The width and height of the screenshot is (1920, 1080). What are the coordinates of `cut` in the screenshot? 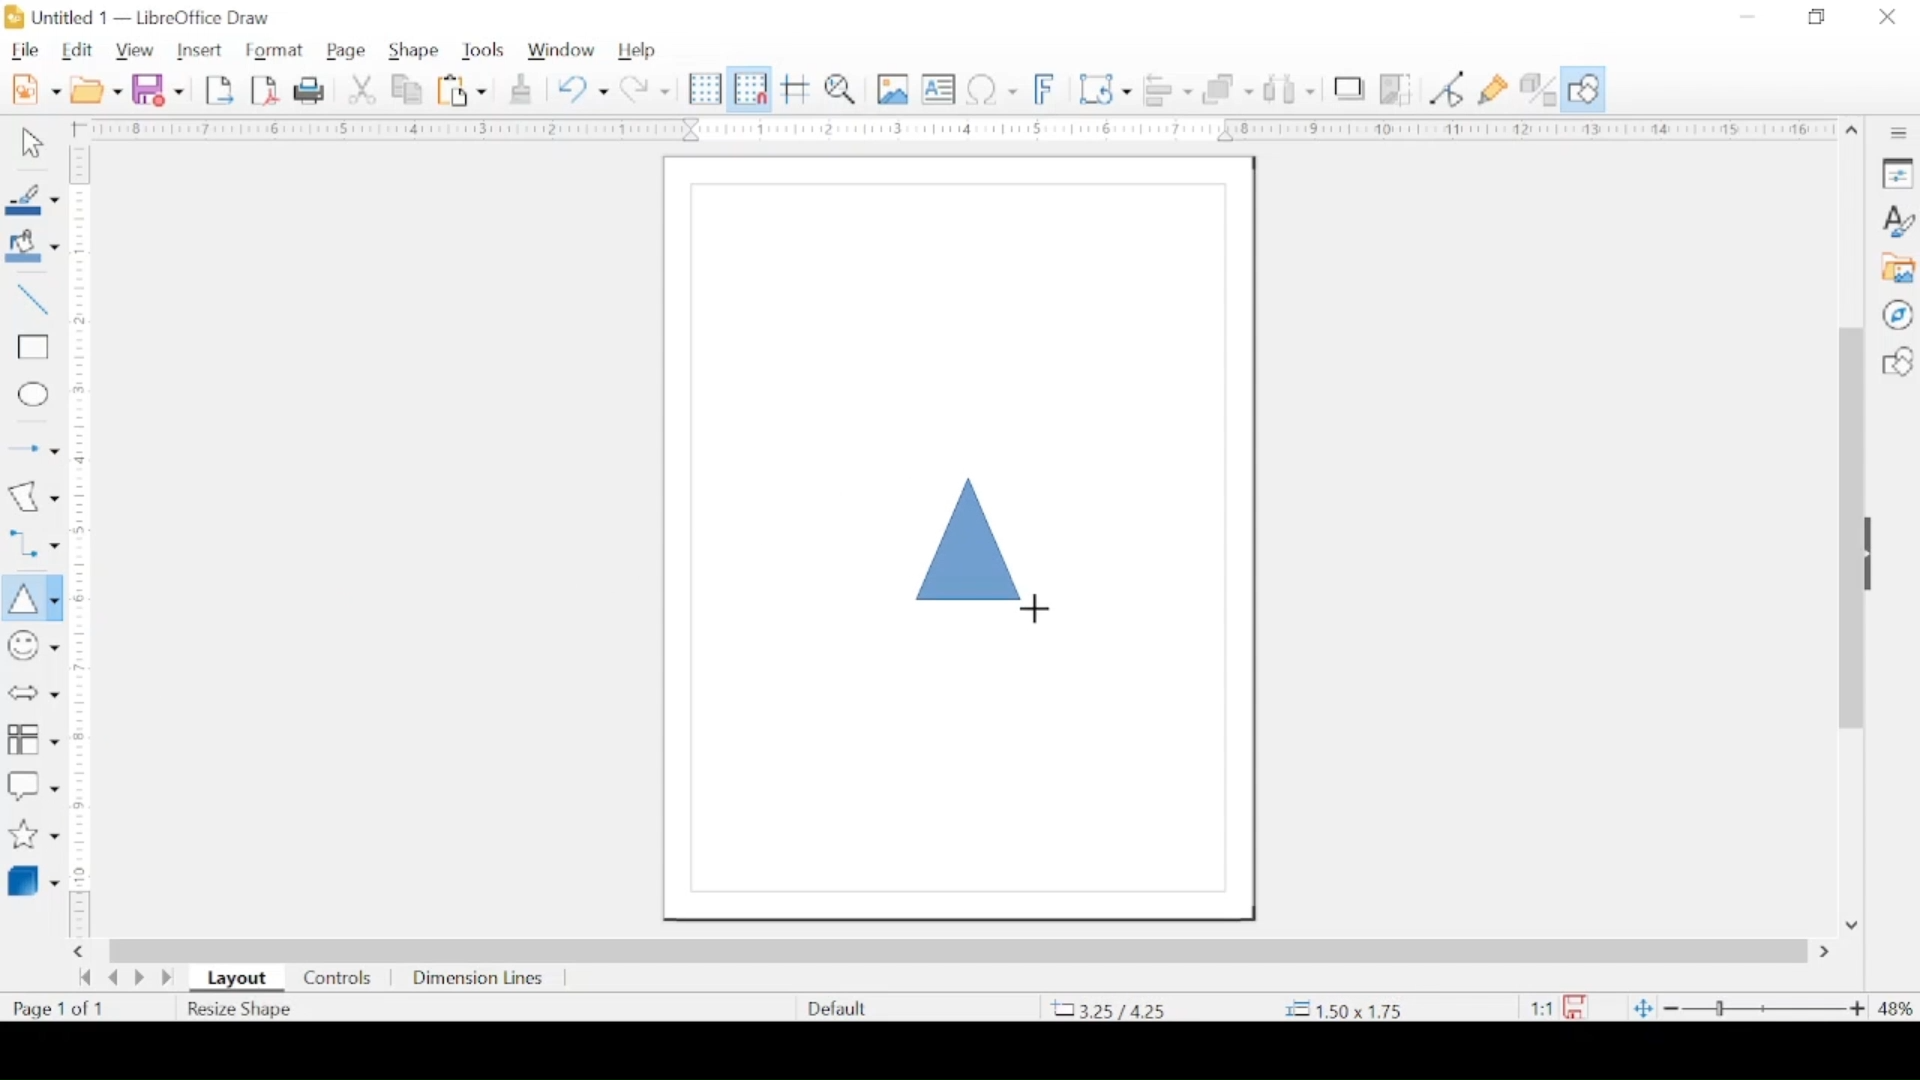 It's located at (362, 90).